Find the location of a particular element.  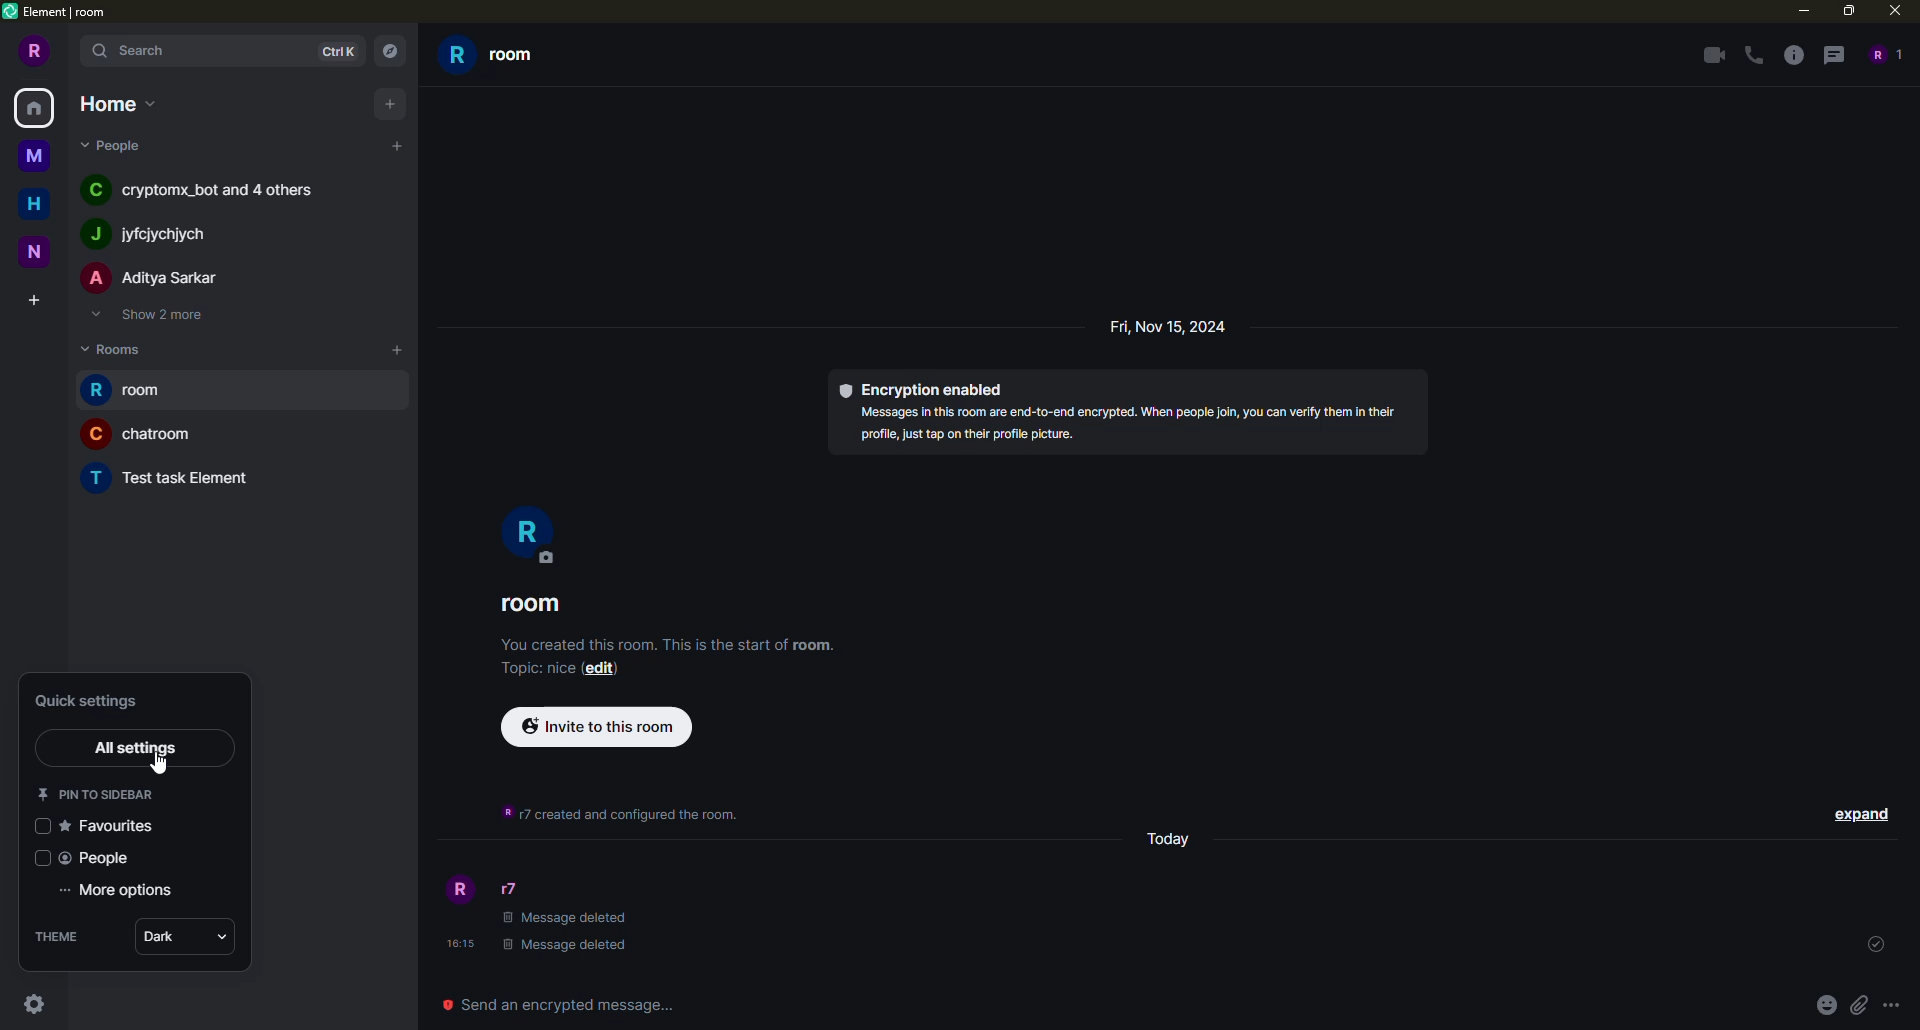

sent is located at coordinates (1872, 945).